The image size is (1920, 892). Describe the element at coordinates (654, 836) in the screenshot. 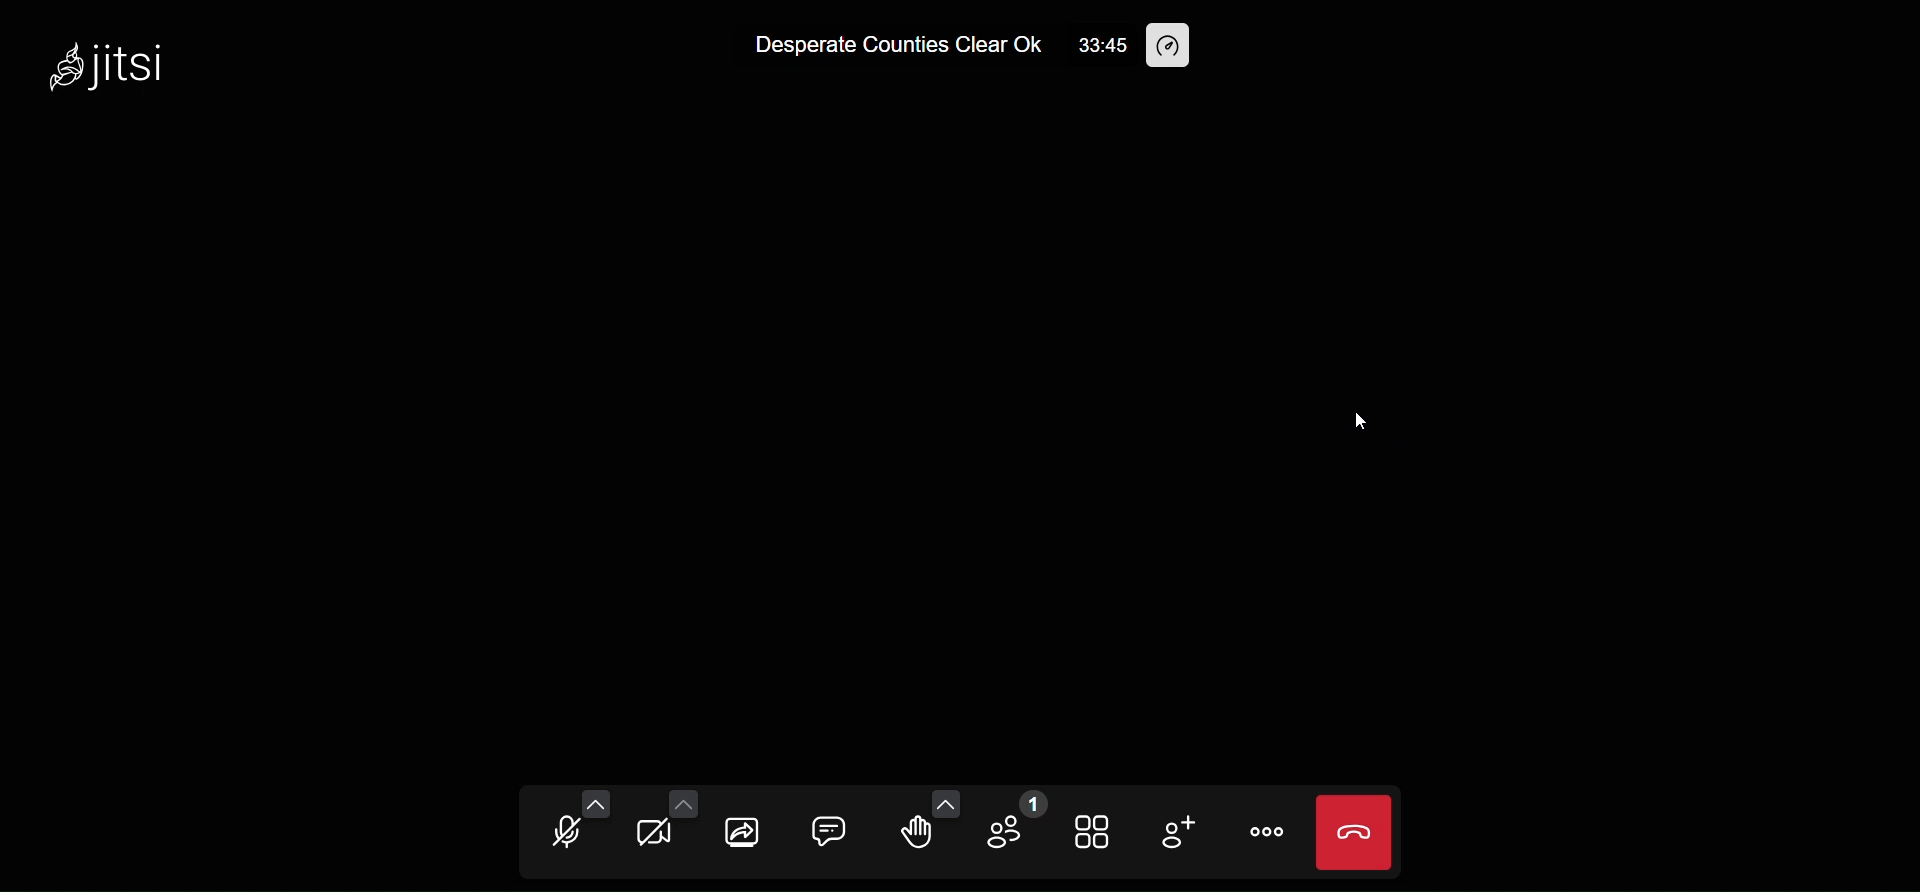

I see `camera` at that location.